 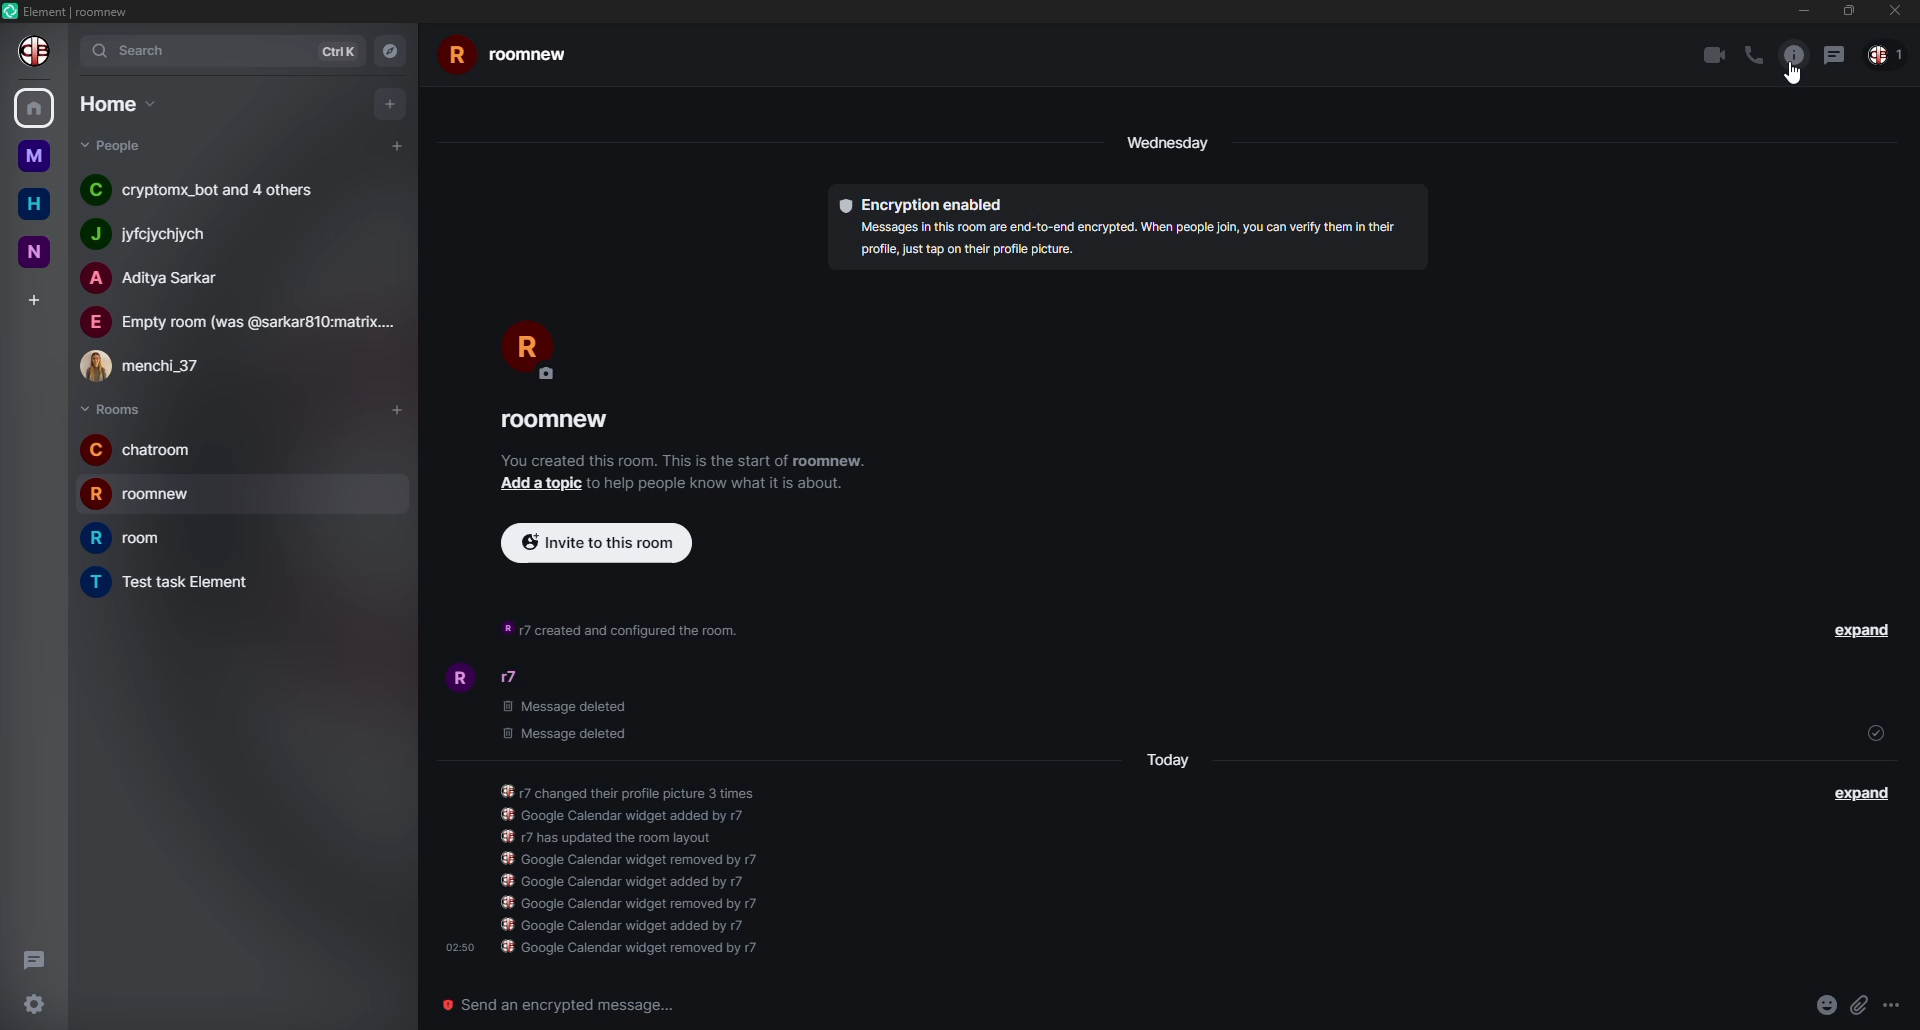 What do you see at coordinates (1861, 631) in the screenshot?
I see `expand` at bounding box center [1861, 631].